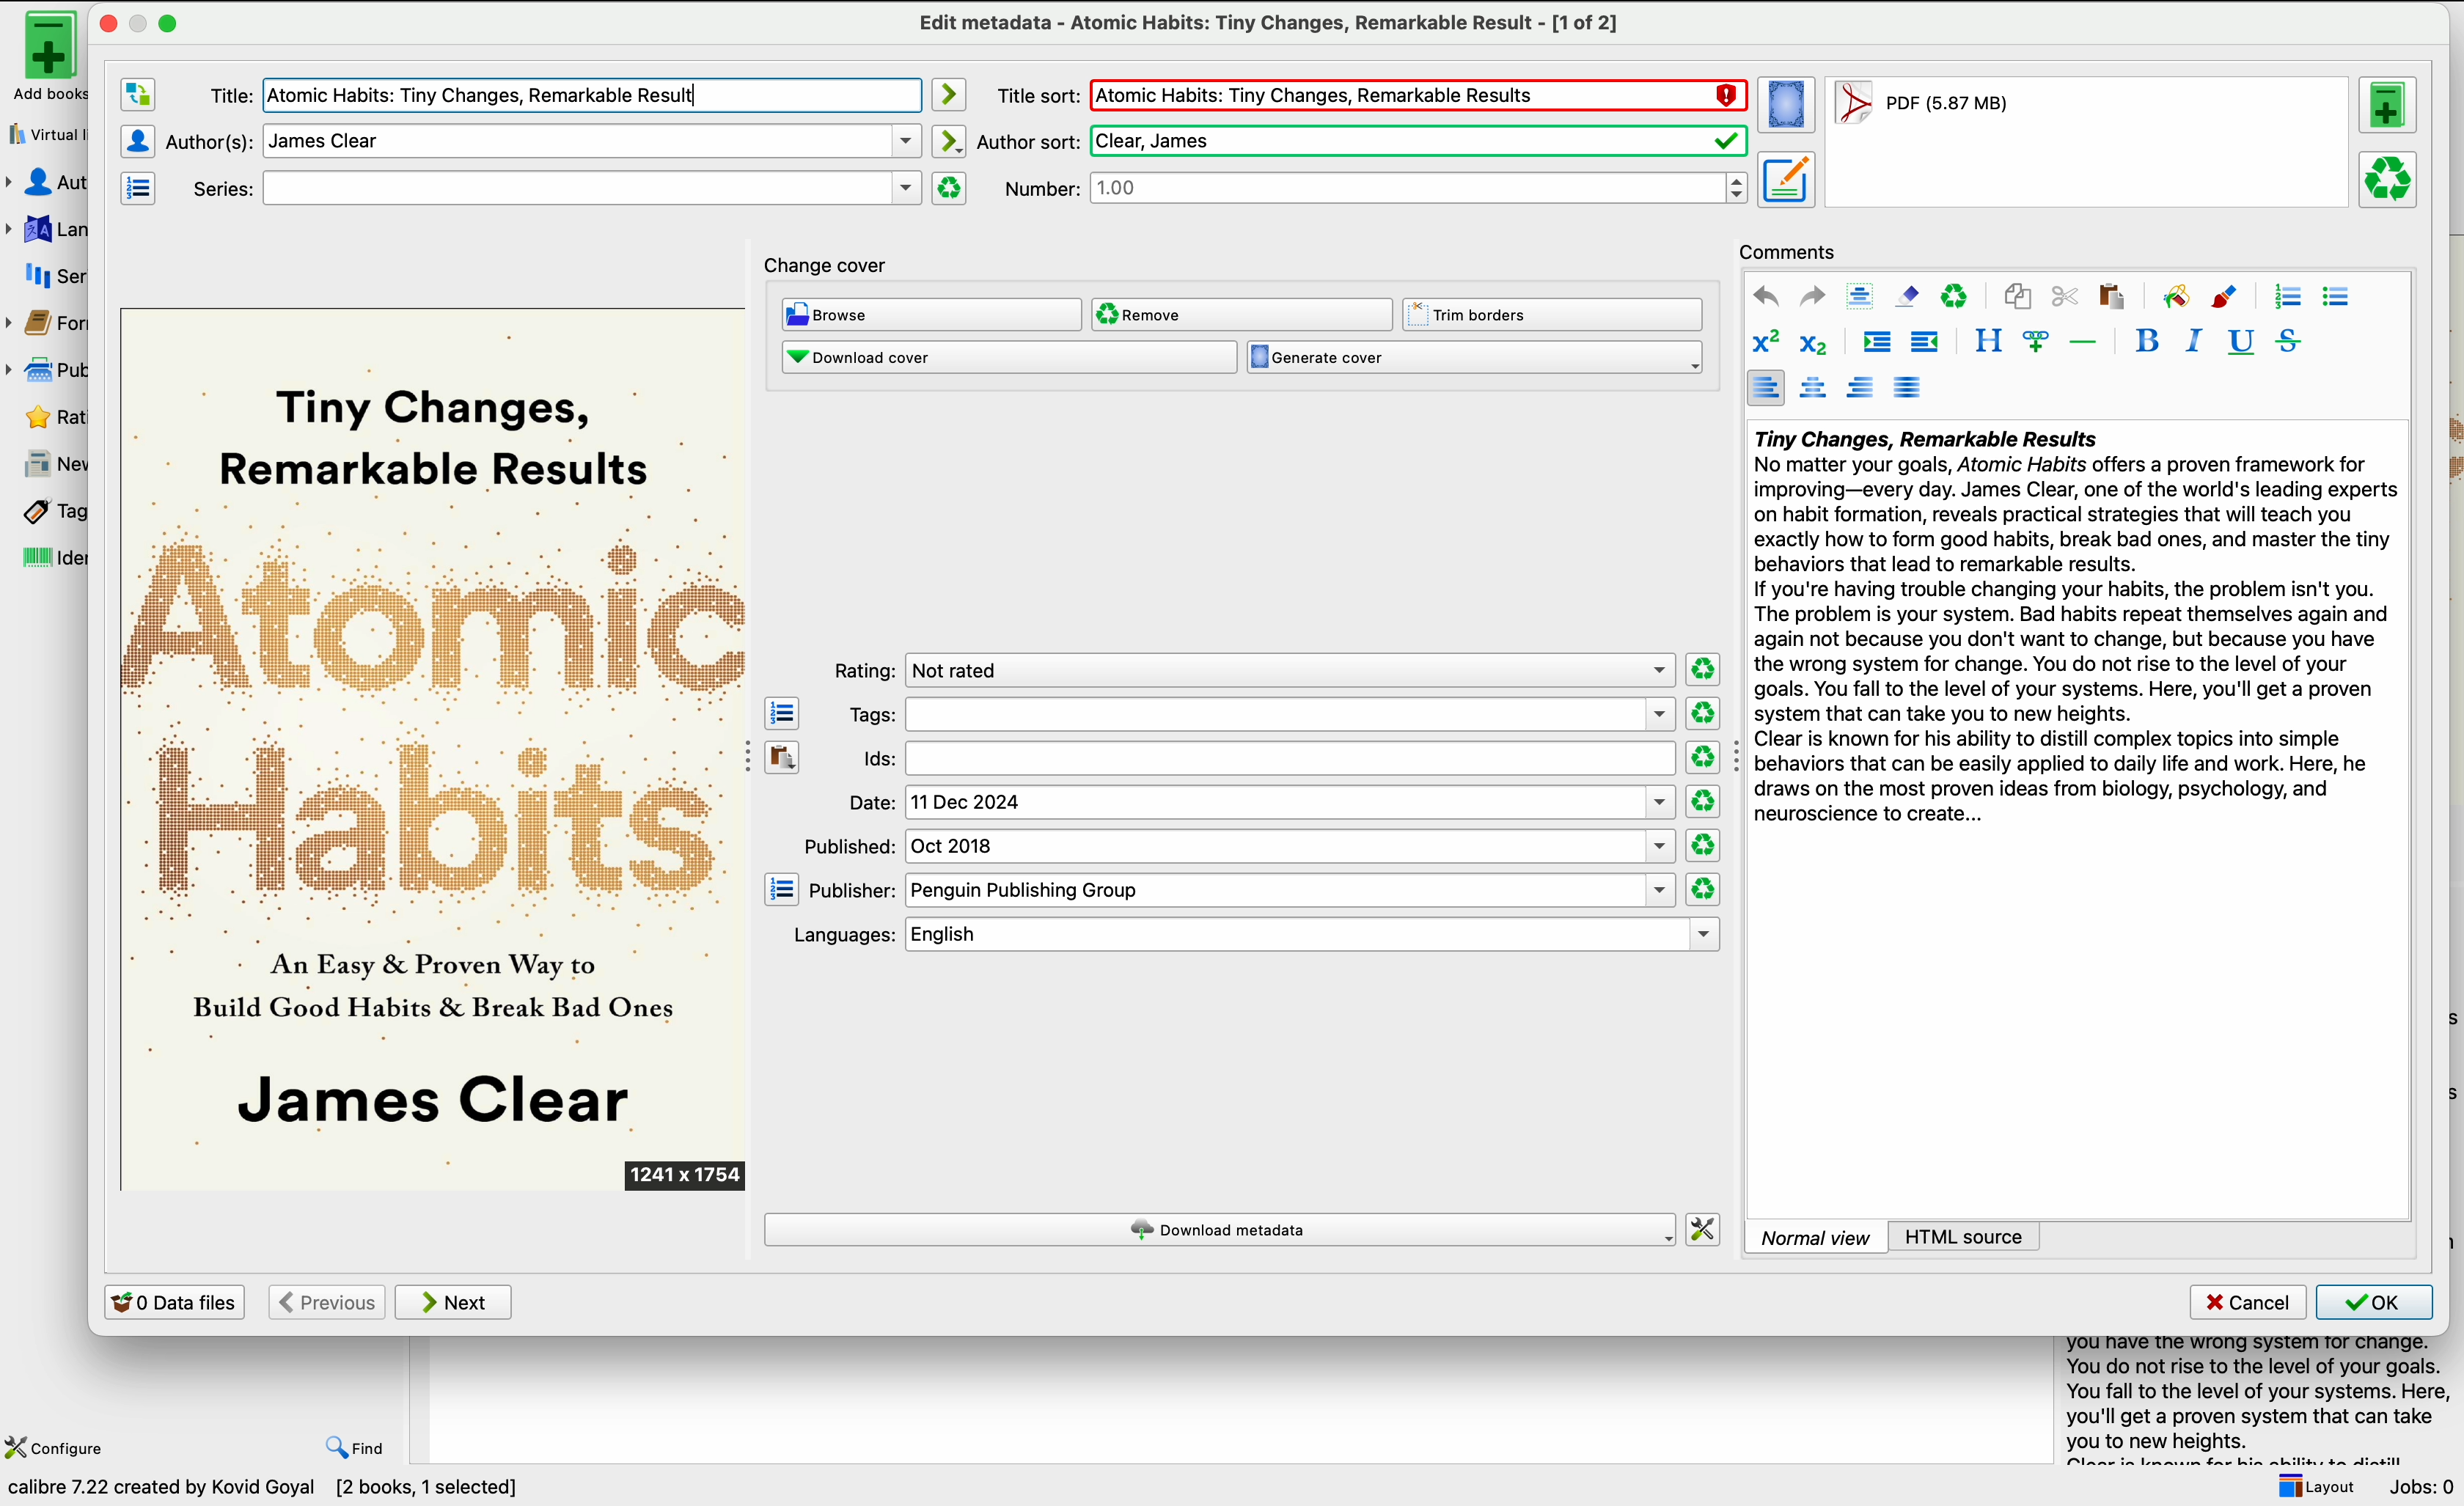 The image size is (2464, 1506). What do you see at coordinates (45, 227) in the screenshot?
I see `languages` at bounding box center [45, 227].